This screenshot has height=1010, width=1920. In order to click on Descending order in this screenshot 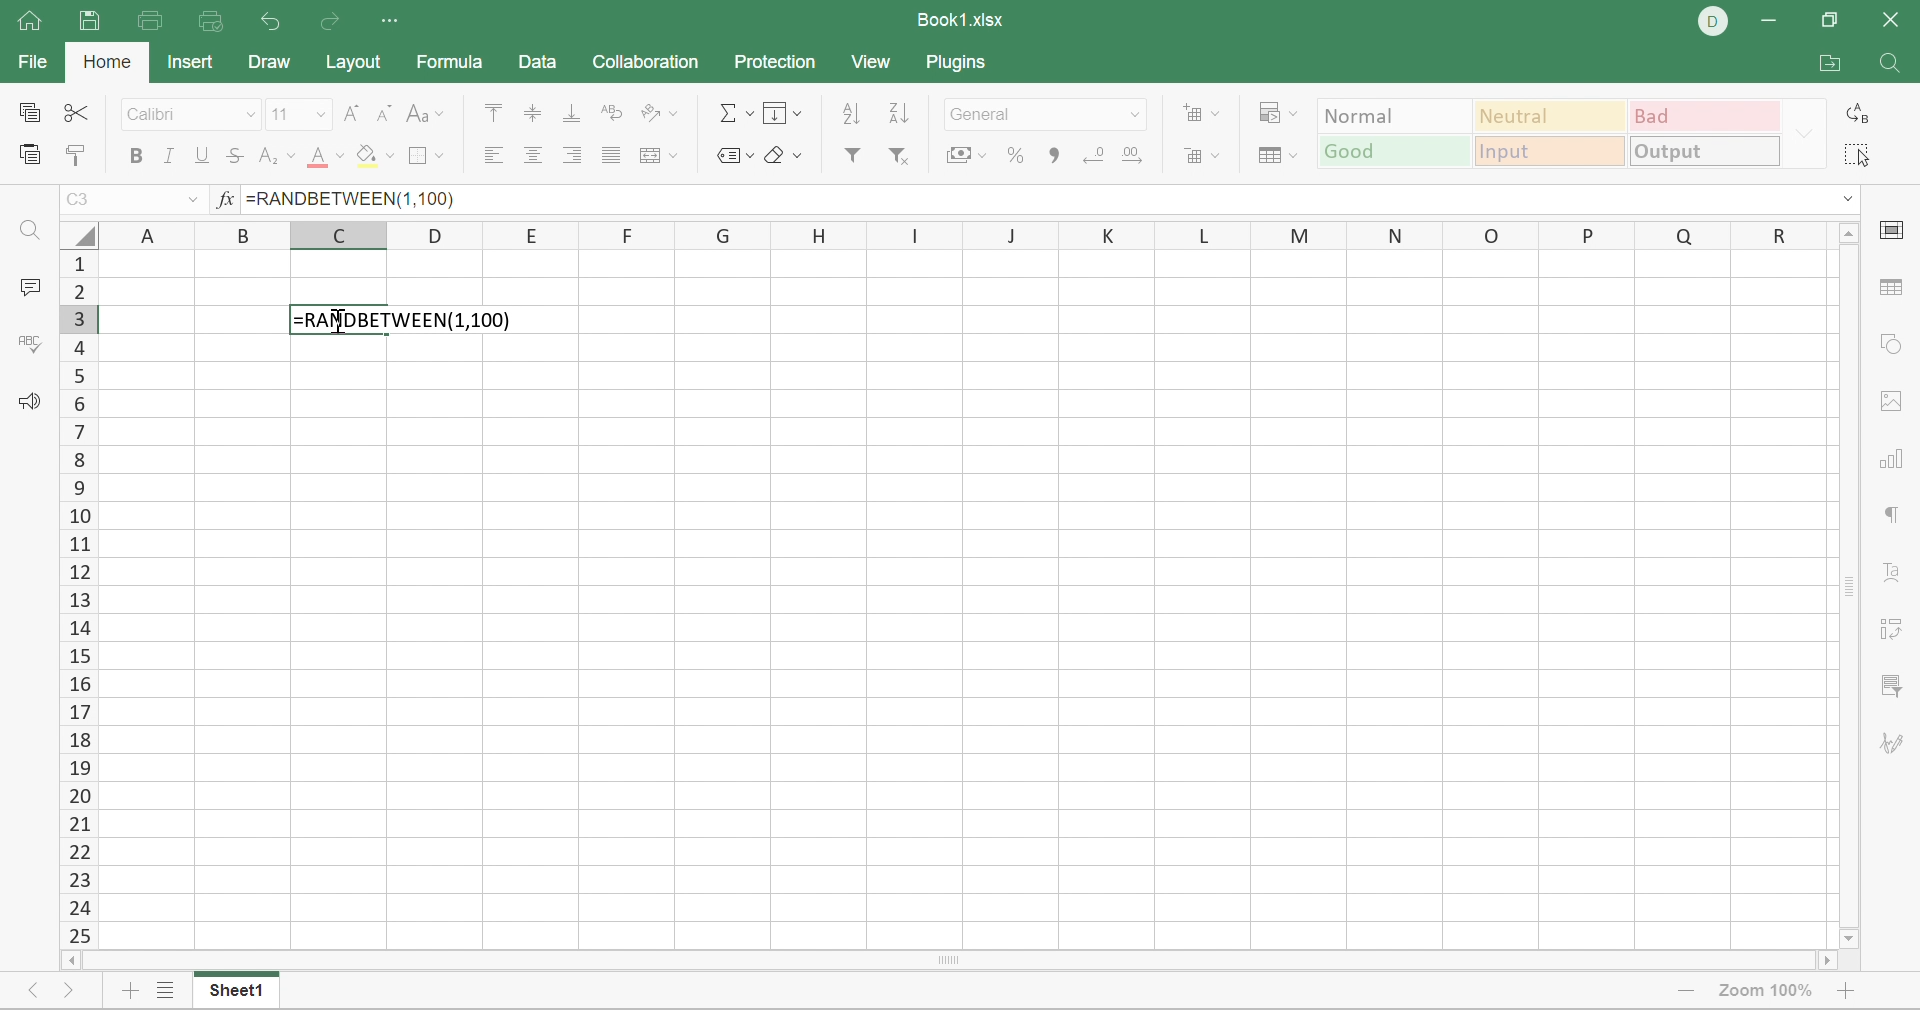, I will do `click(897, 113)`.